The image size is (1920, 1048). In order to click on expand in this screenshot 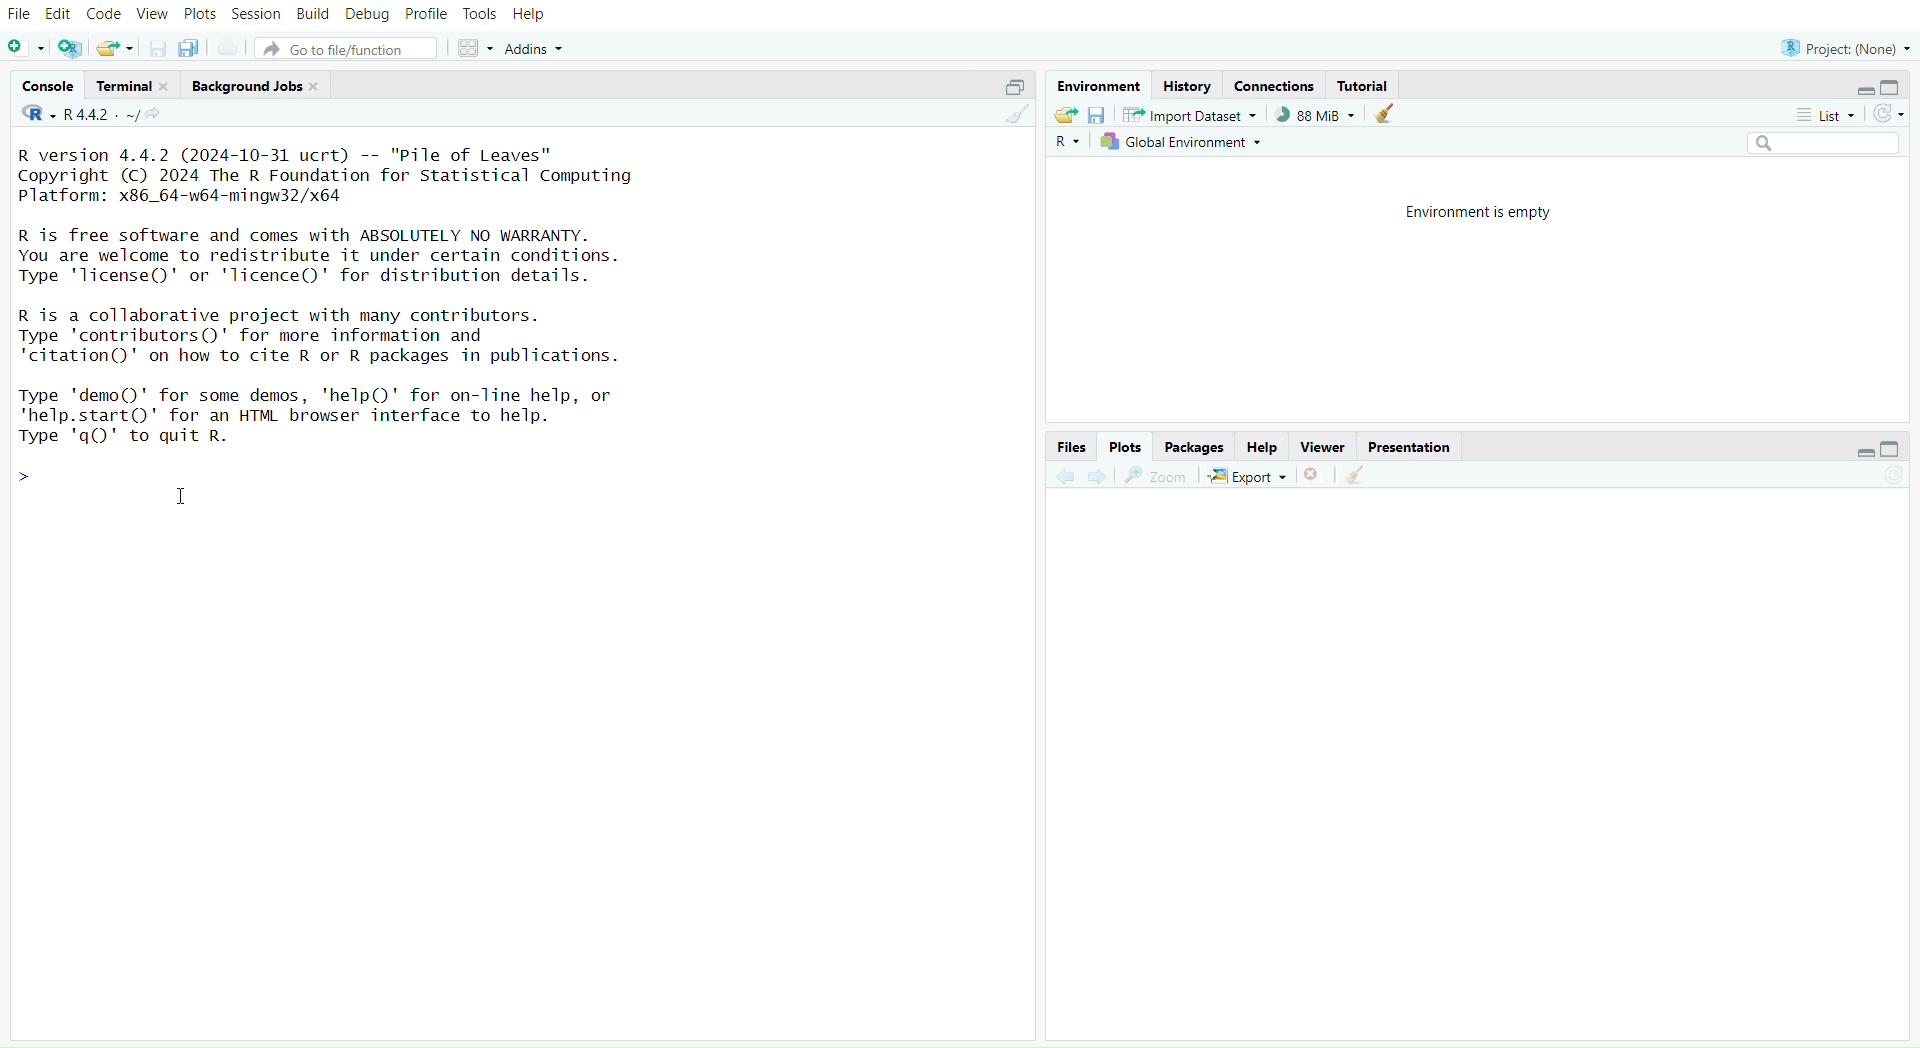, I will do `click(1856, 91)`.